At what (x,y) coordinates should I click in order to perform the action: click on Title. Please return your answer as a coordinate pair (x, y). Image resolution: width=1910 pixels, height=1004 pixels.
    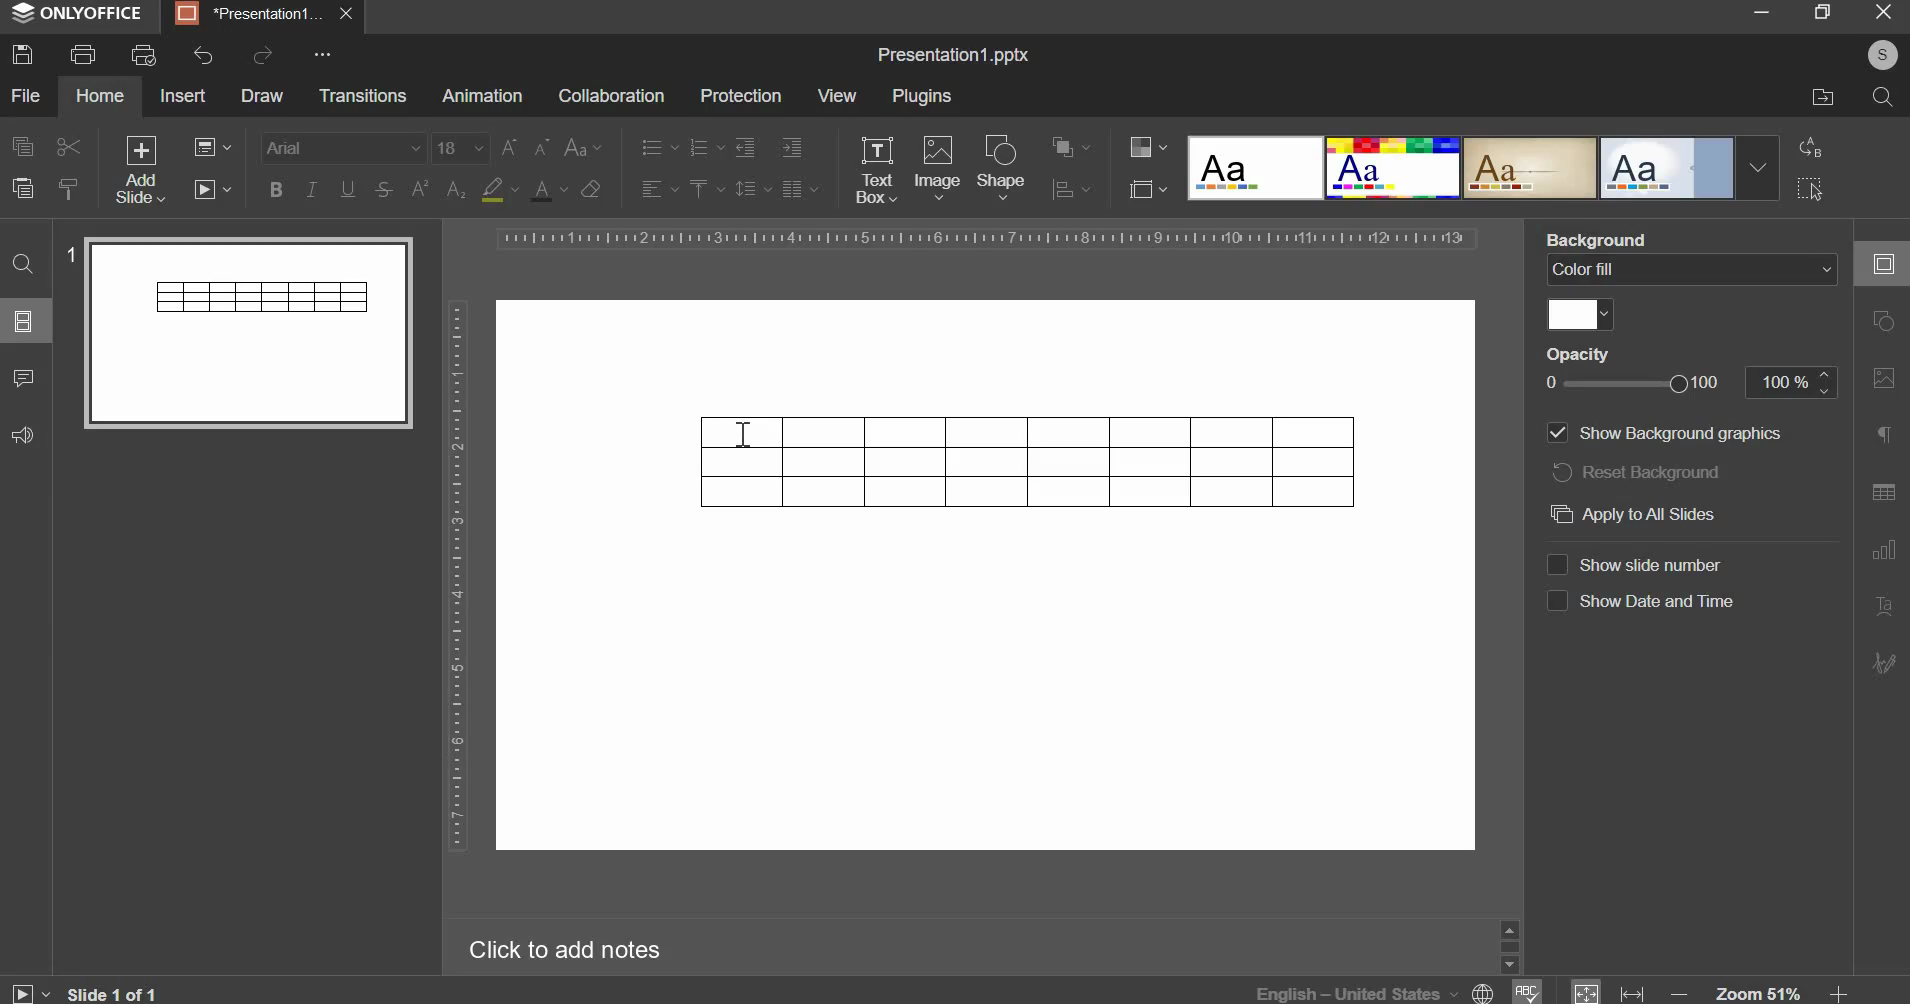
    Looking at the image, I should click on (953, 56).